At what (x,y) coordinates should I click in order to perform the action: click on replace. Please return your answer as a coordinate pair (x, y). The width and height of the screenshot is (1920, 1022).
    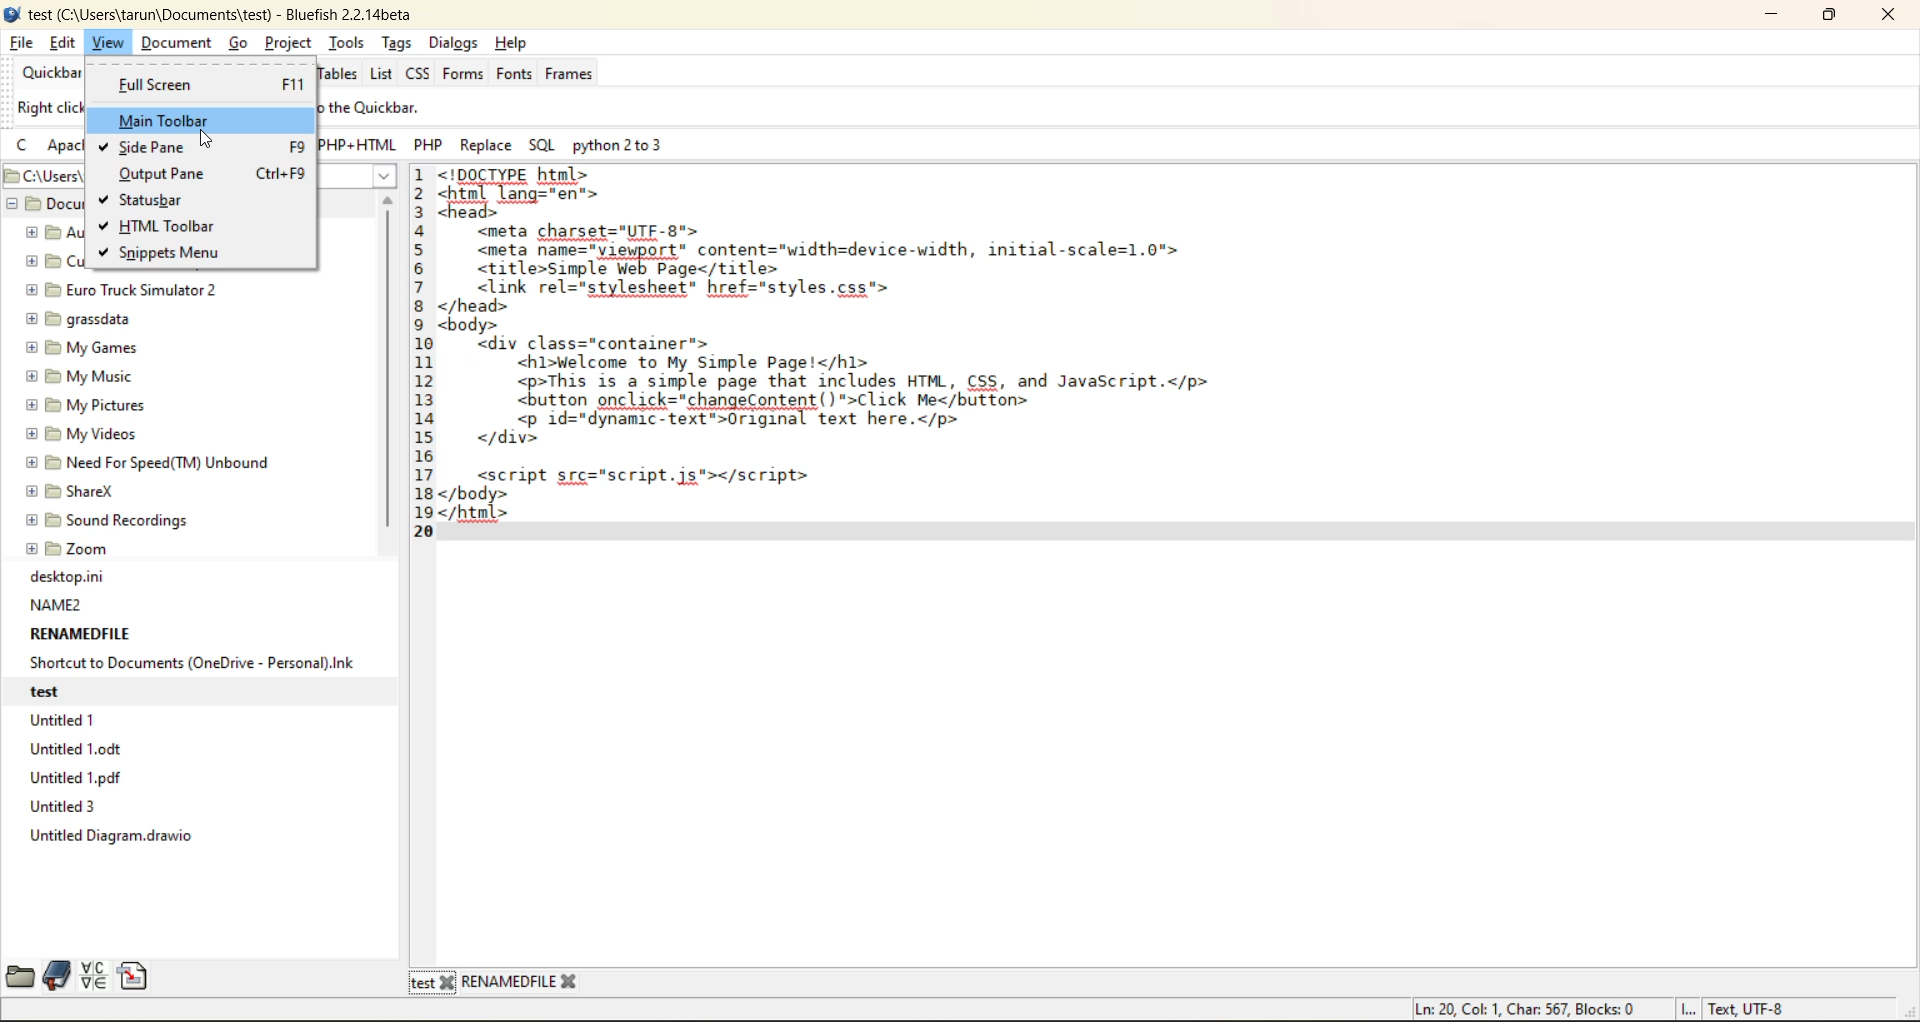
    Looking at the image, I should click on (487, 145).